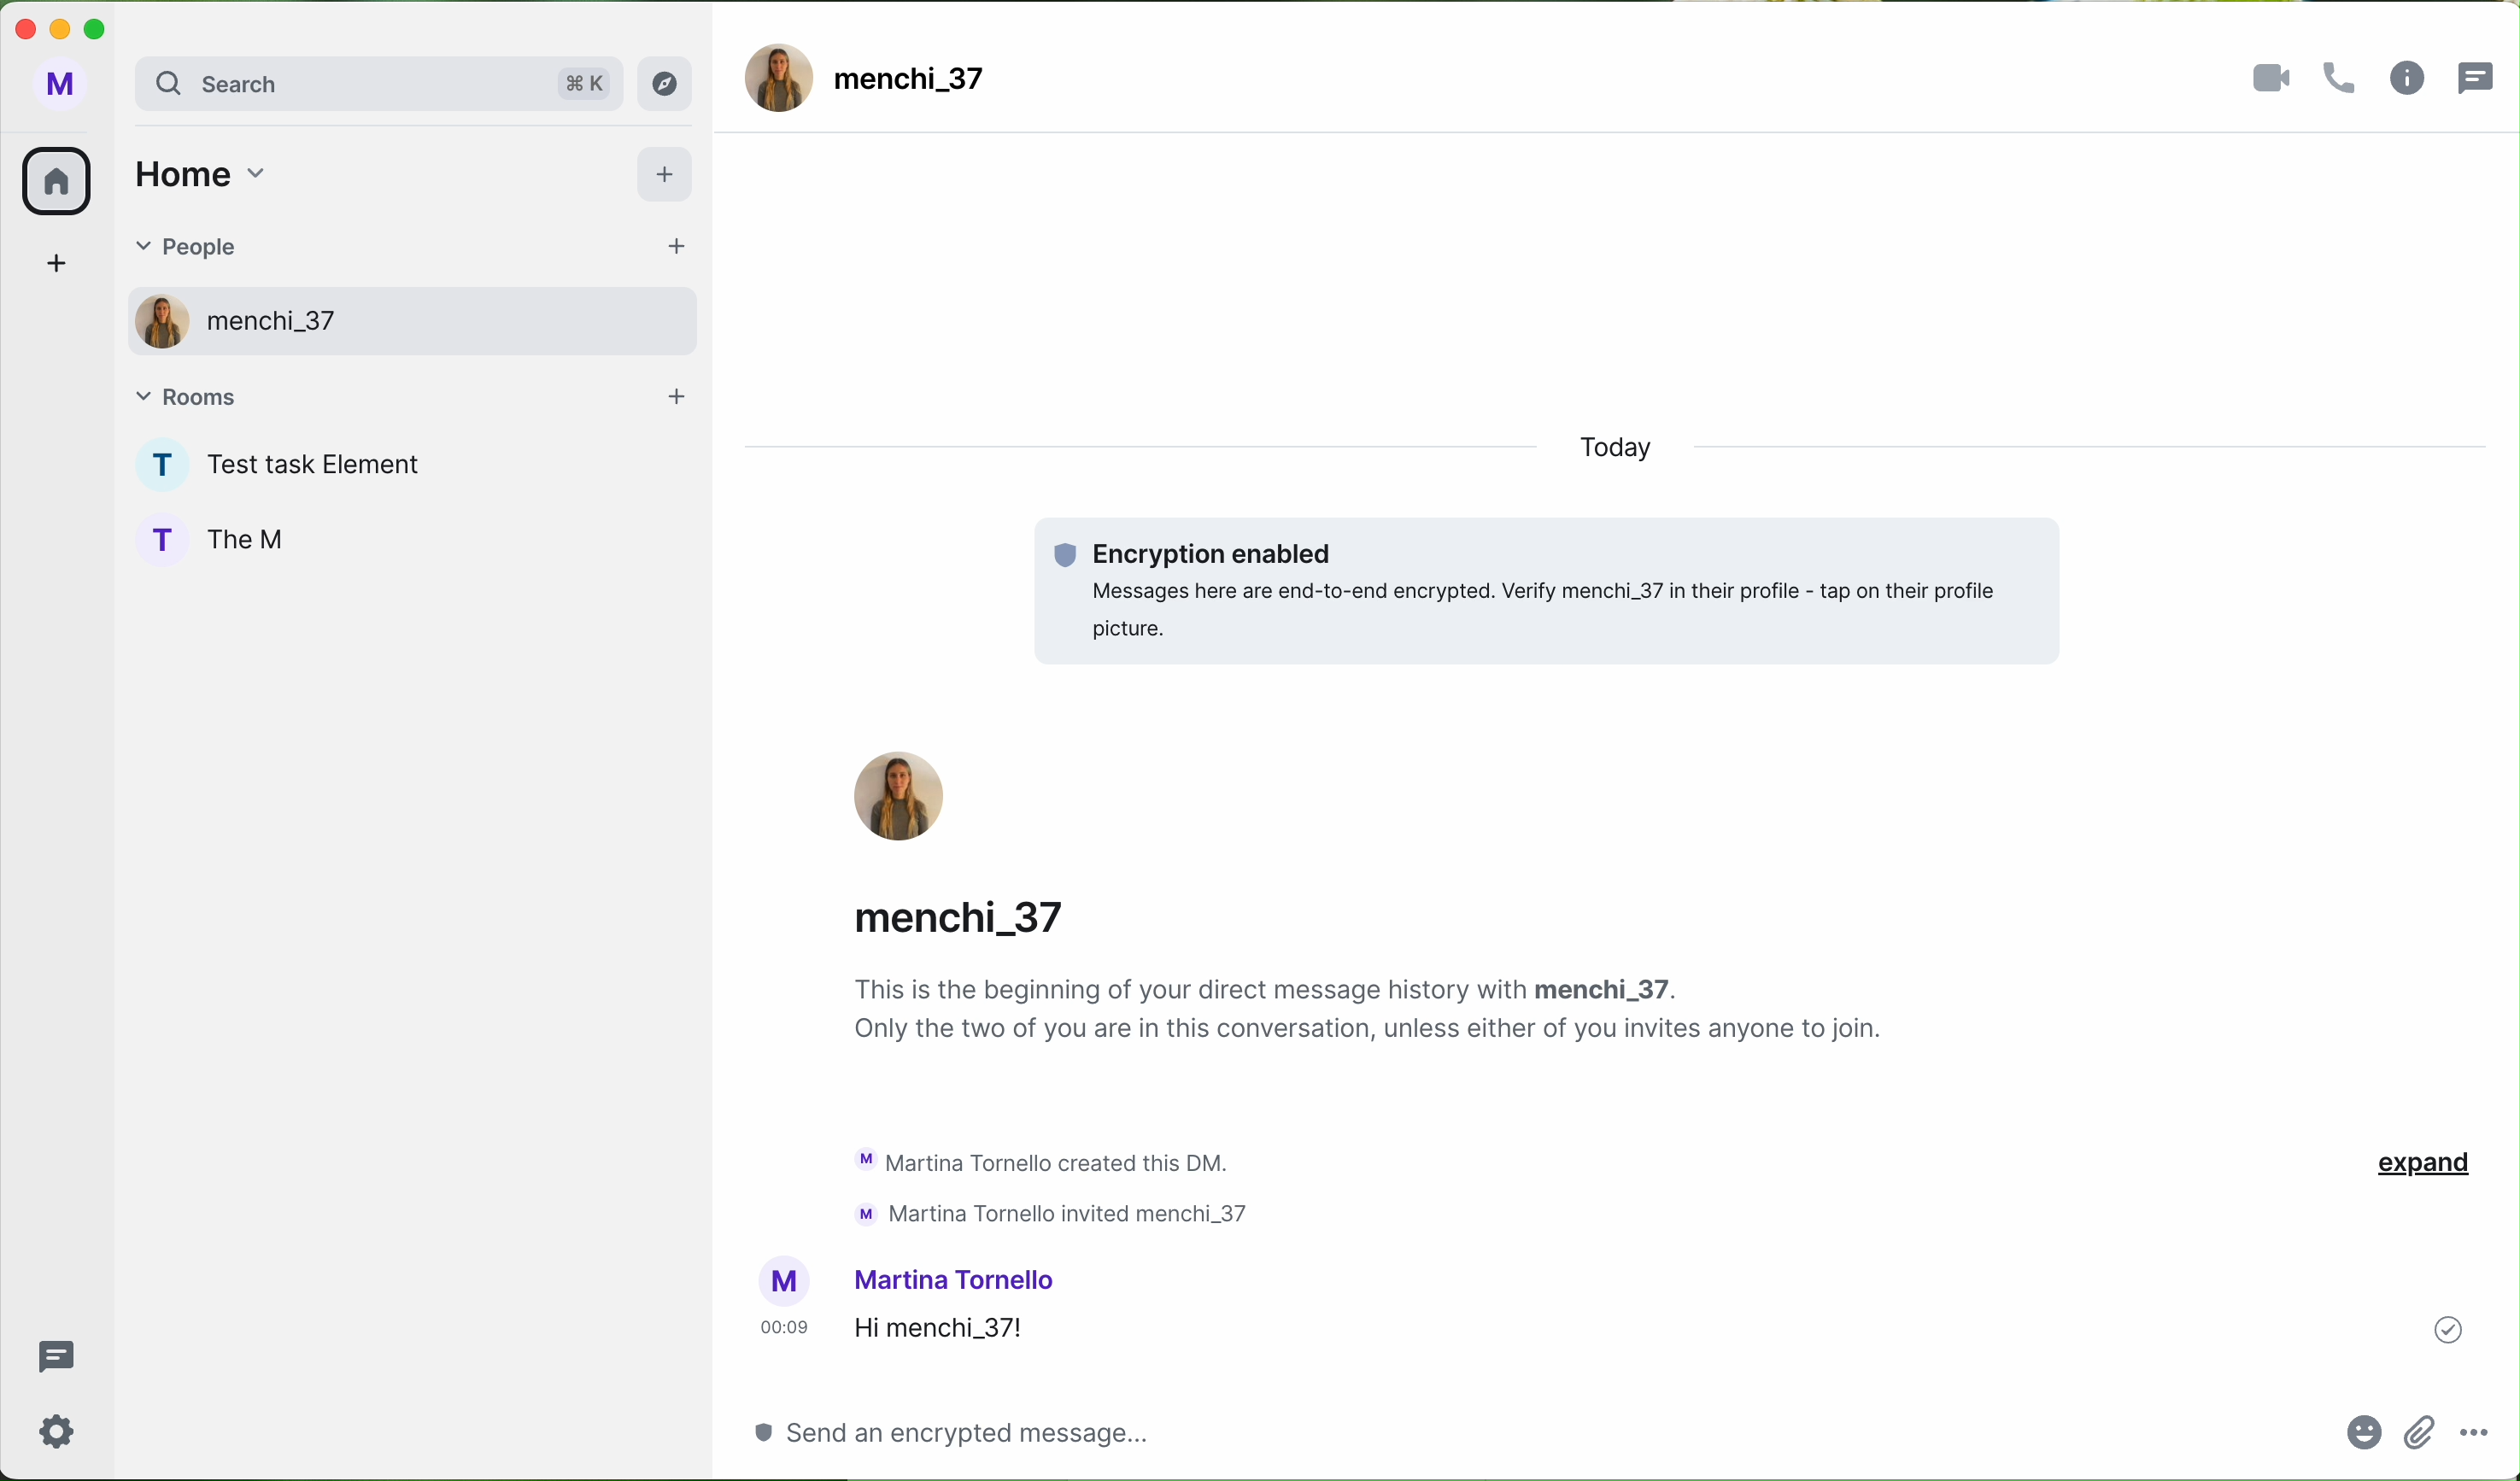 The width and height of the screenshot is (2520, 1481). Describe the element at coordinates (2364, 1440) in the screenshot. I see `emoji` at that location.